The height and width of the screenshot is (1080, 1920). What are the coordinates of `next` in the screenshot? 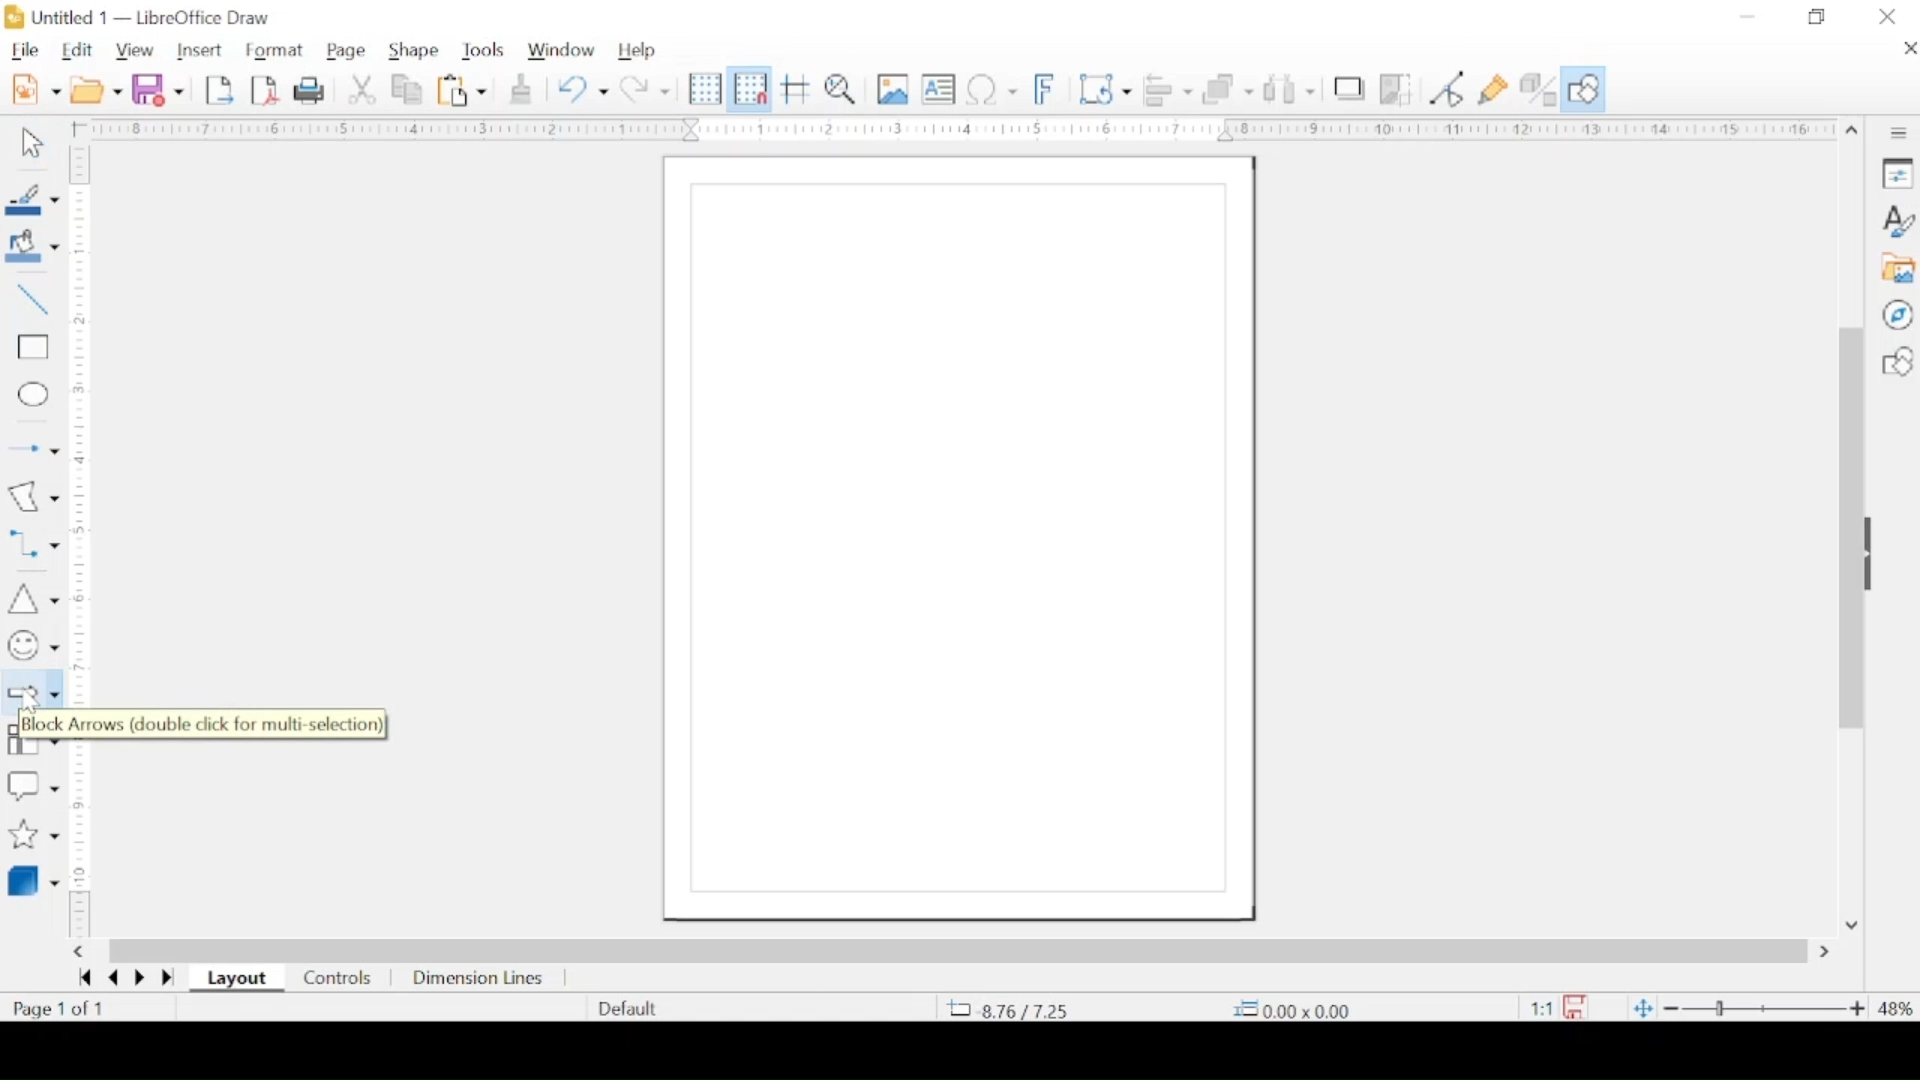 It's located at (139, 978).